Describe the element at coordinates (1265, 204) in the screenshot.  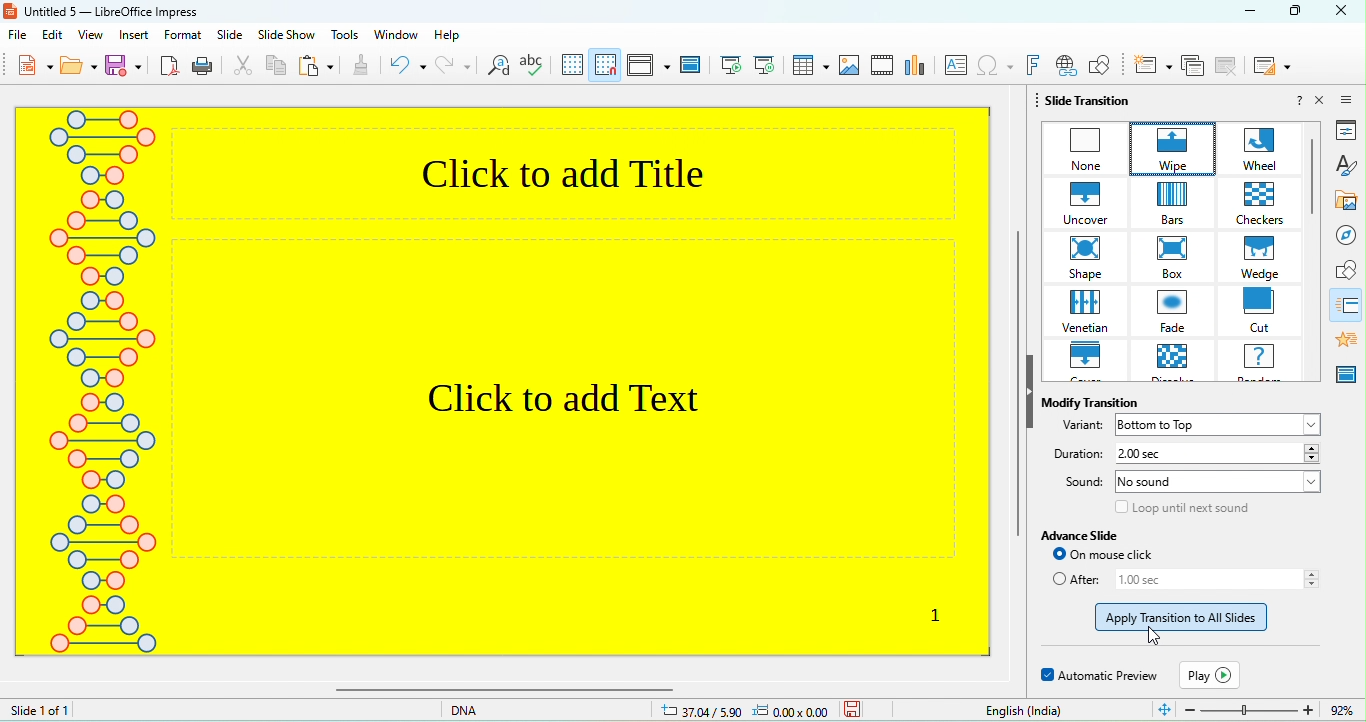
I see `checkers` at that location.